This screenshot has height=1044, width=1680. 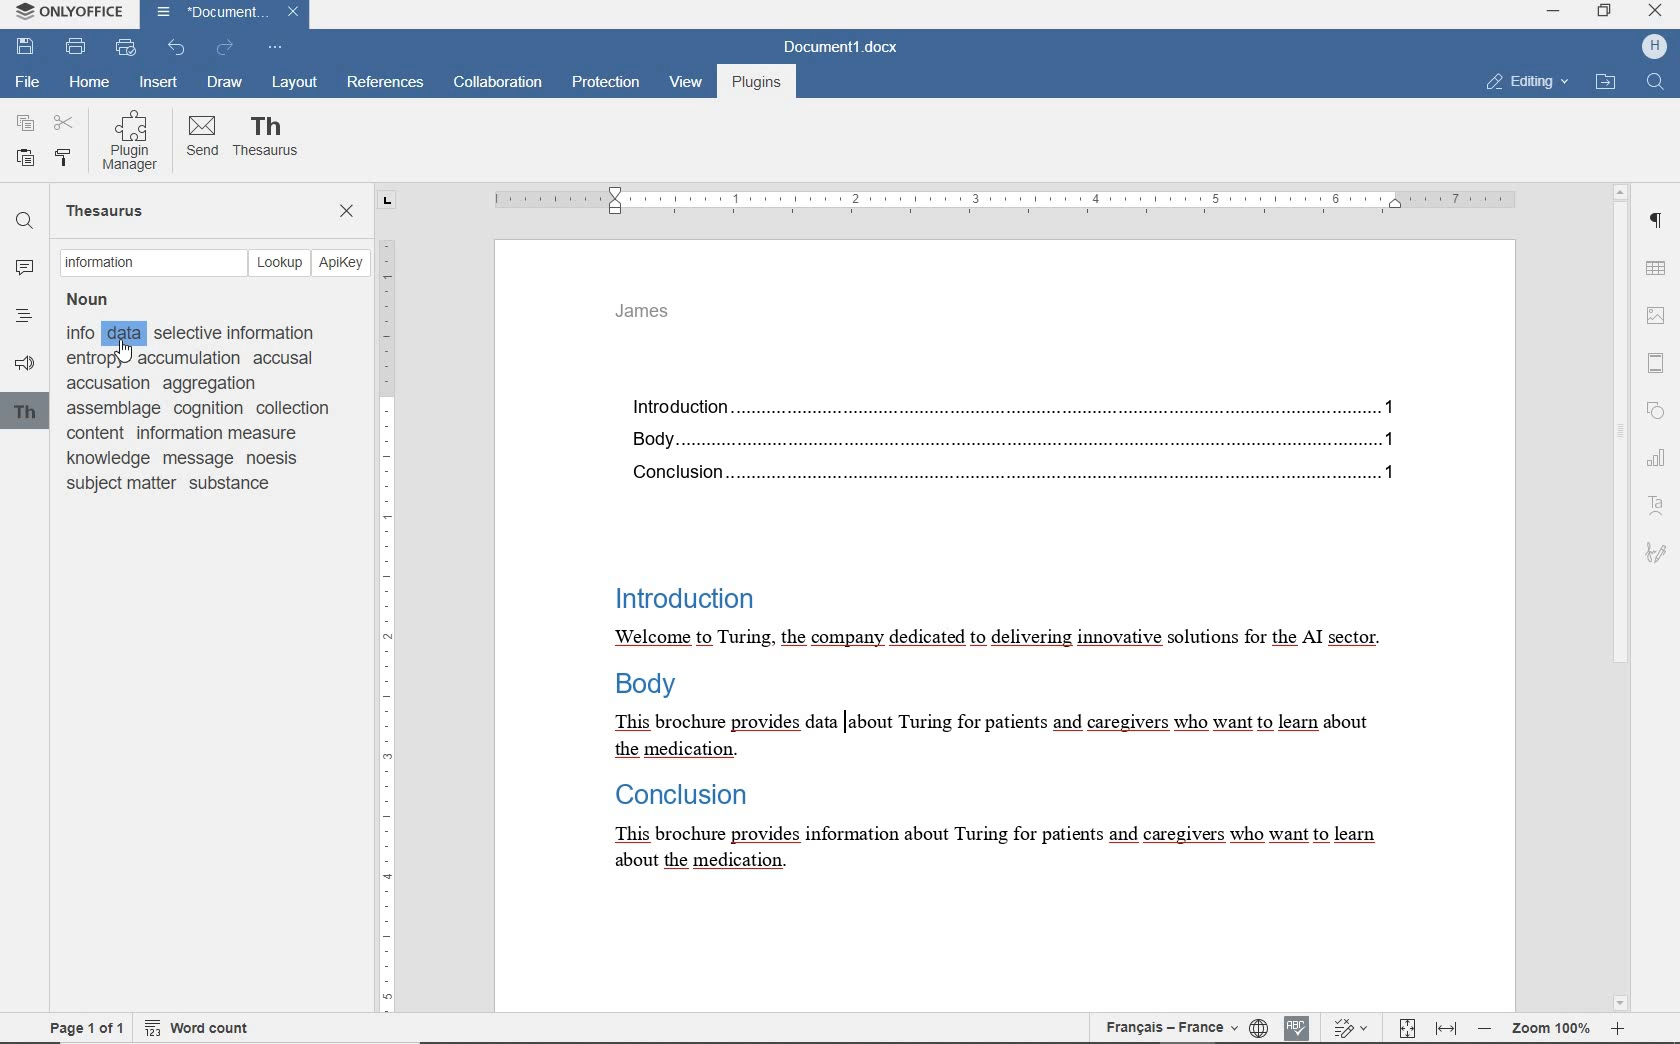 I want to click on DOCUMENT NAME, so click(x=225, y=14).